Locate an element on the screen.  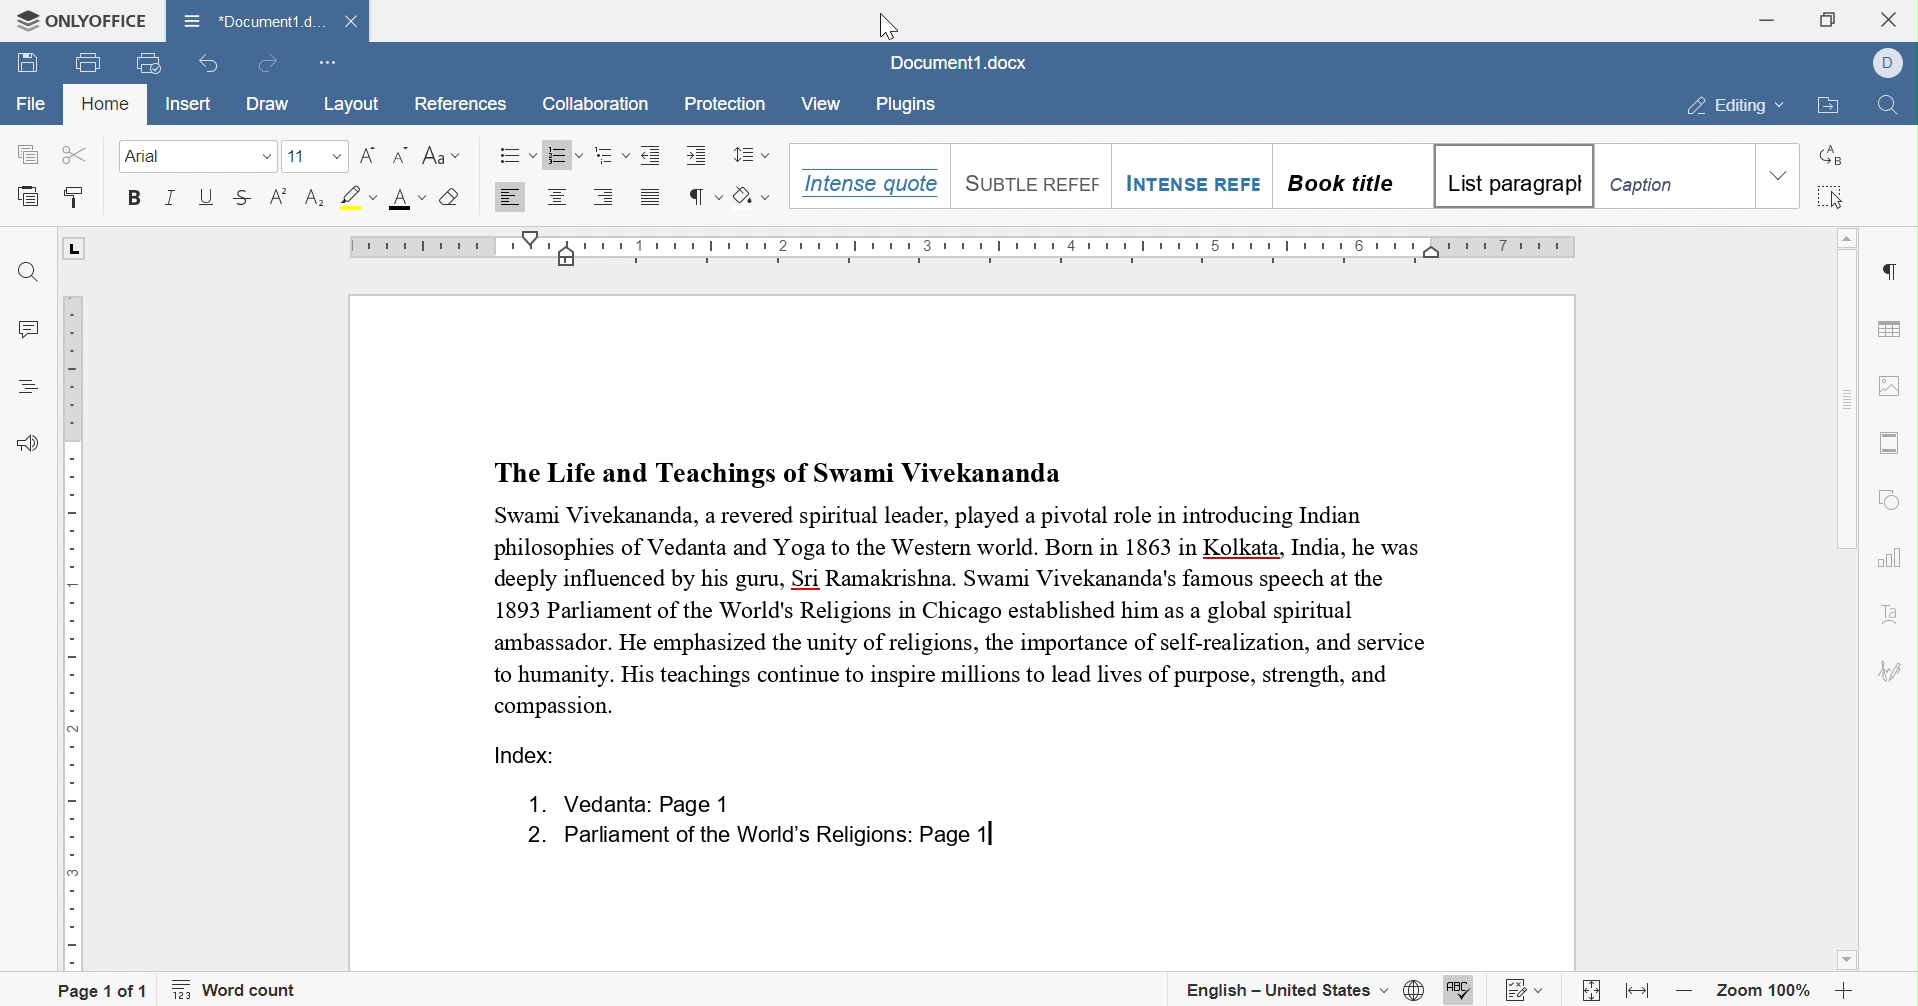
decrease indent is located at coordinates (653, 155).